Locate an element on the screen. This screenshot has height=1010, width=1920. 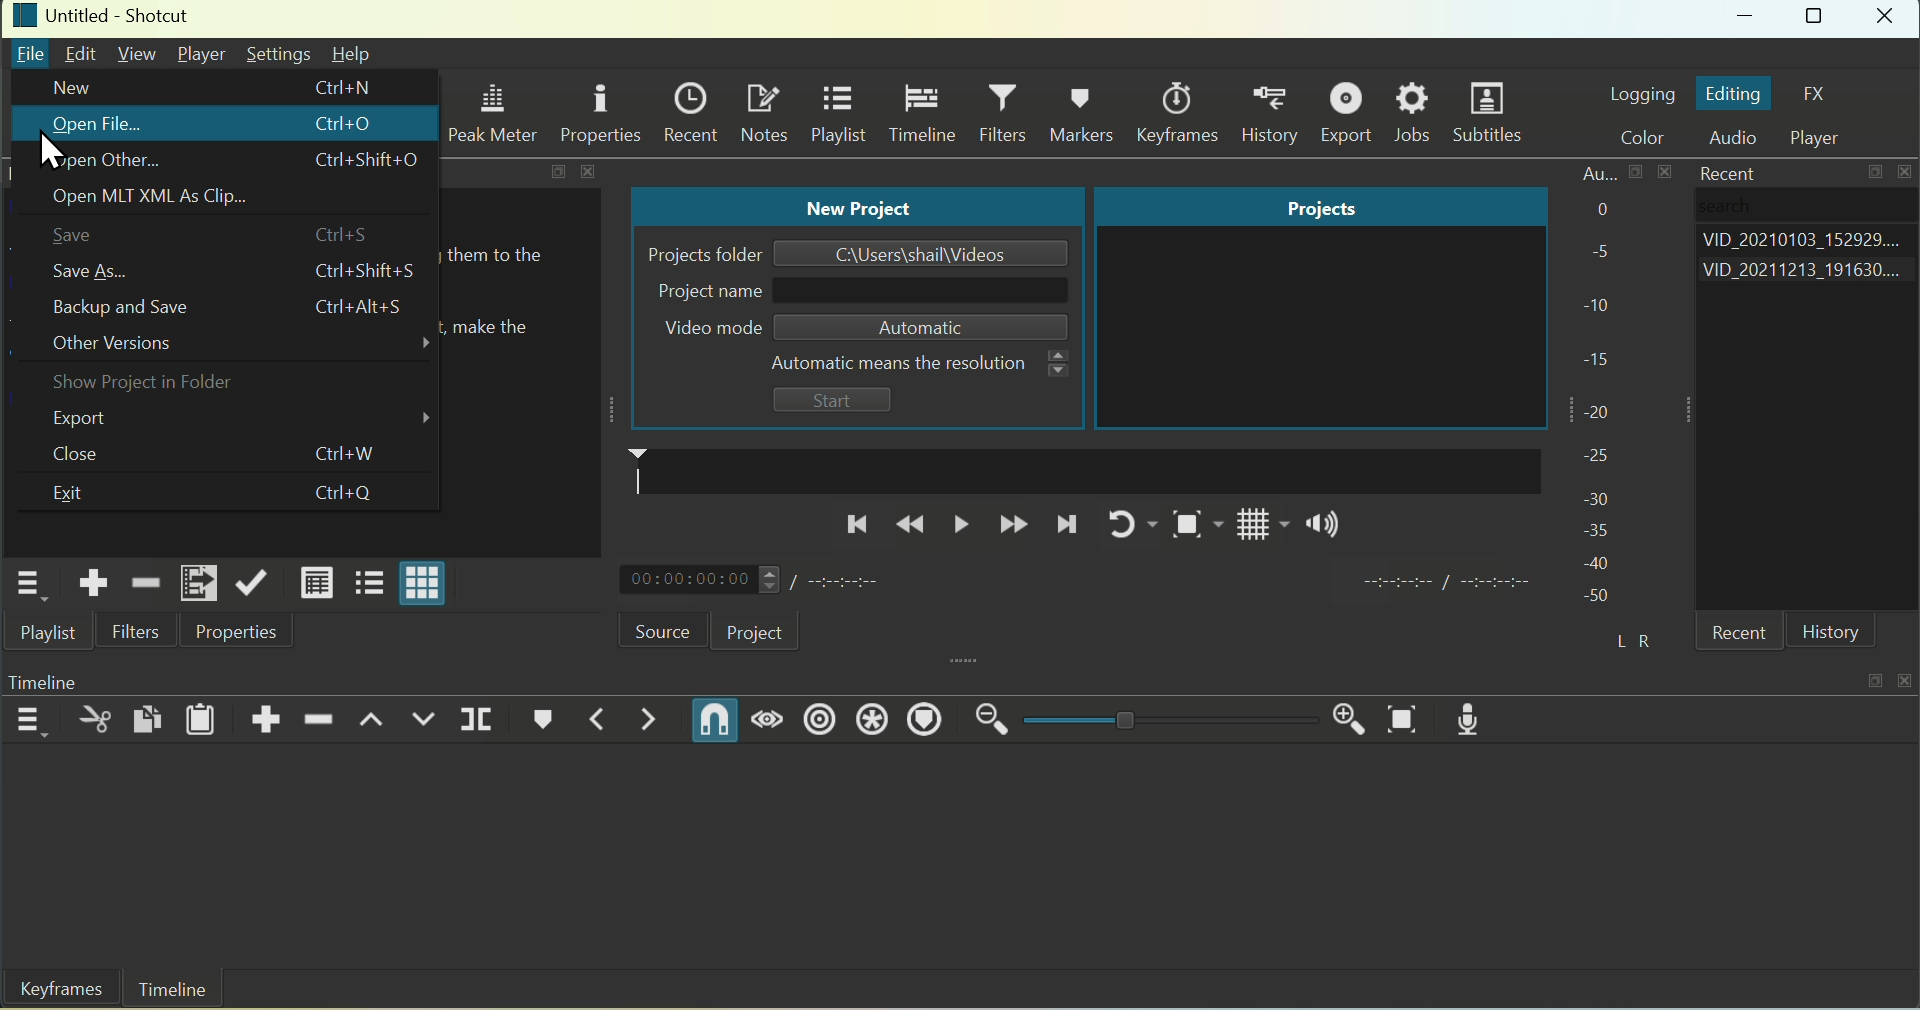
Edit is located at coordinates (82, 53).